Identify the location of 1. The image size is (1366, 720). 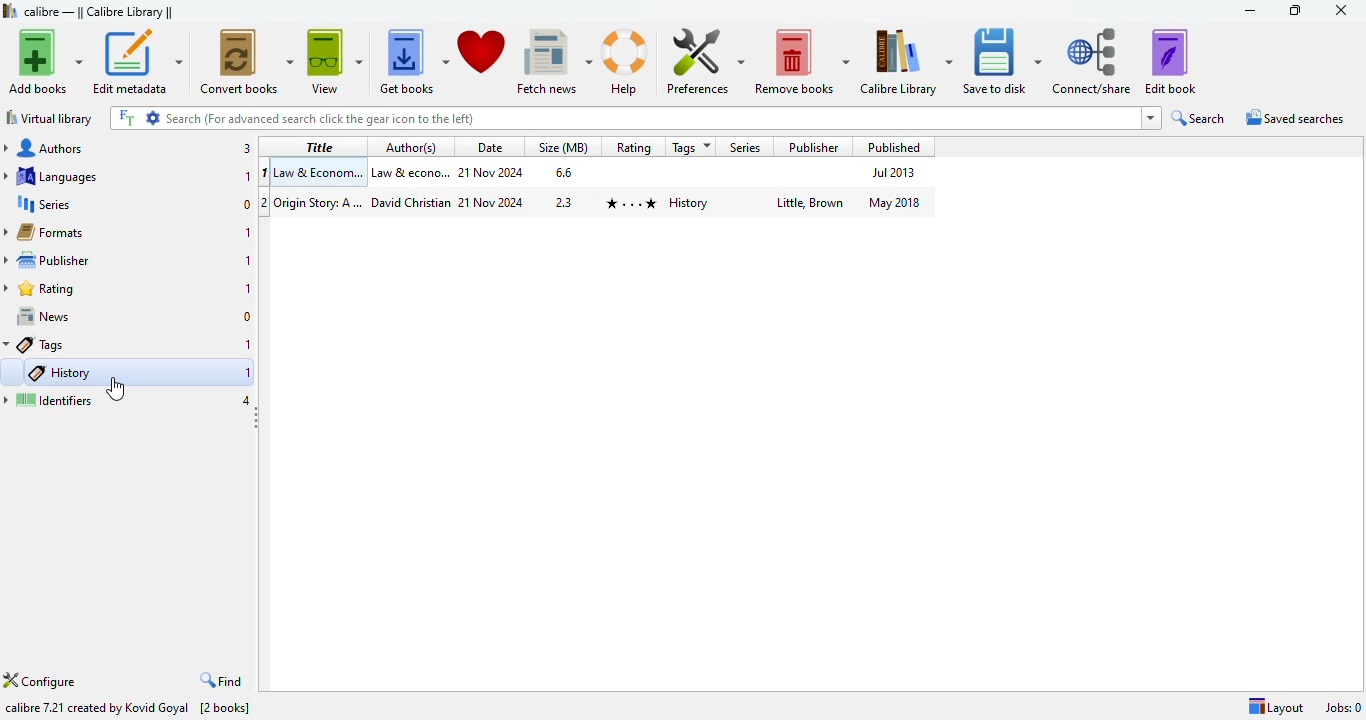
(248, 289).